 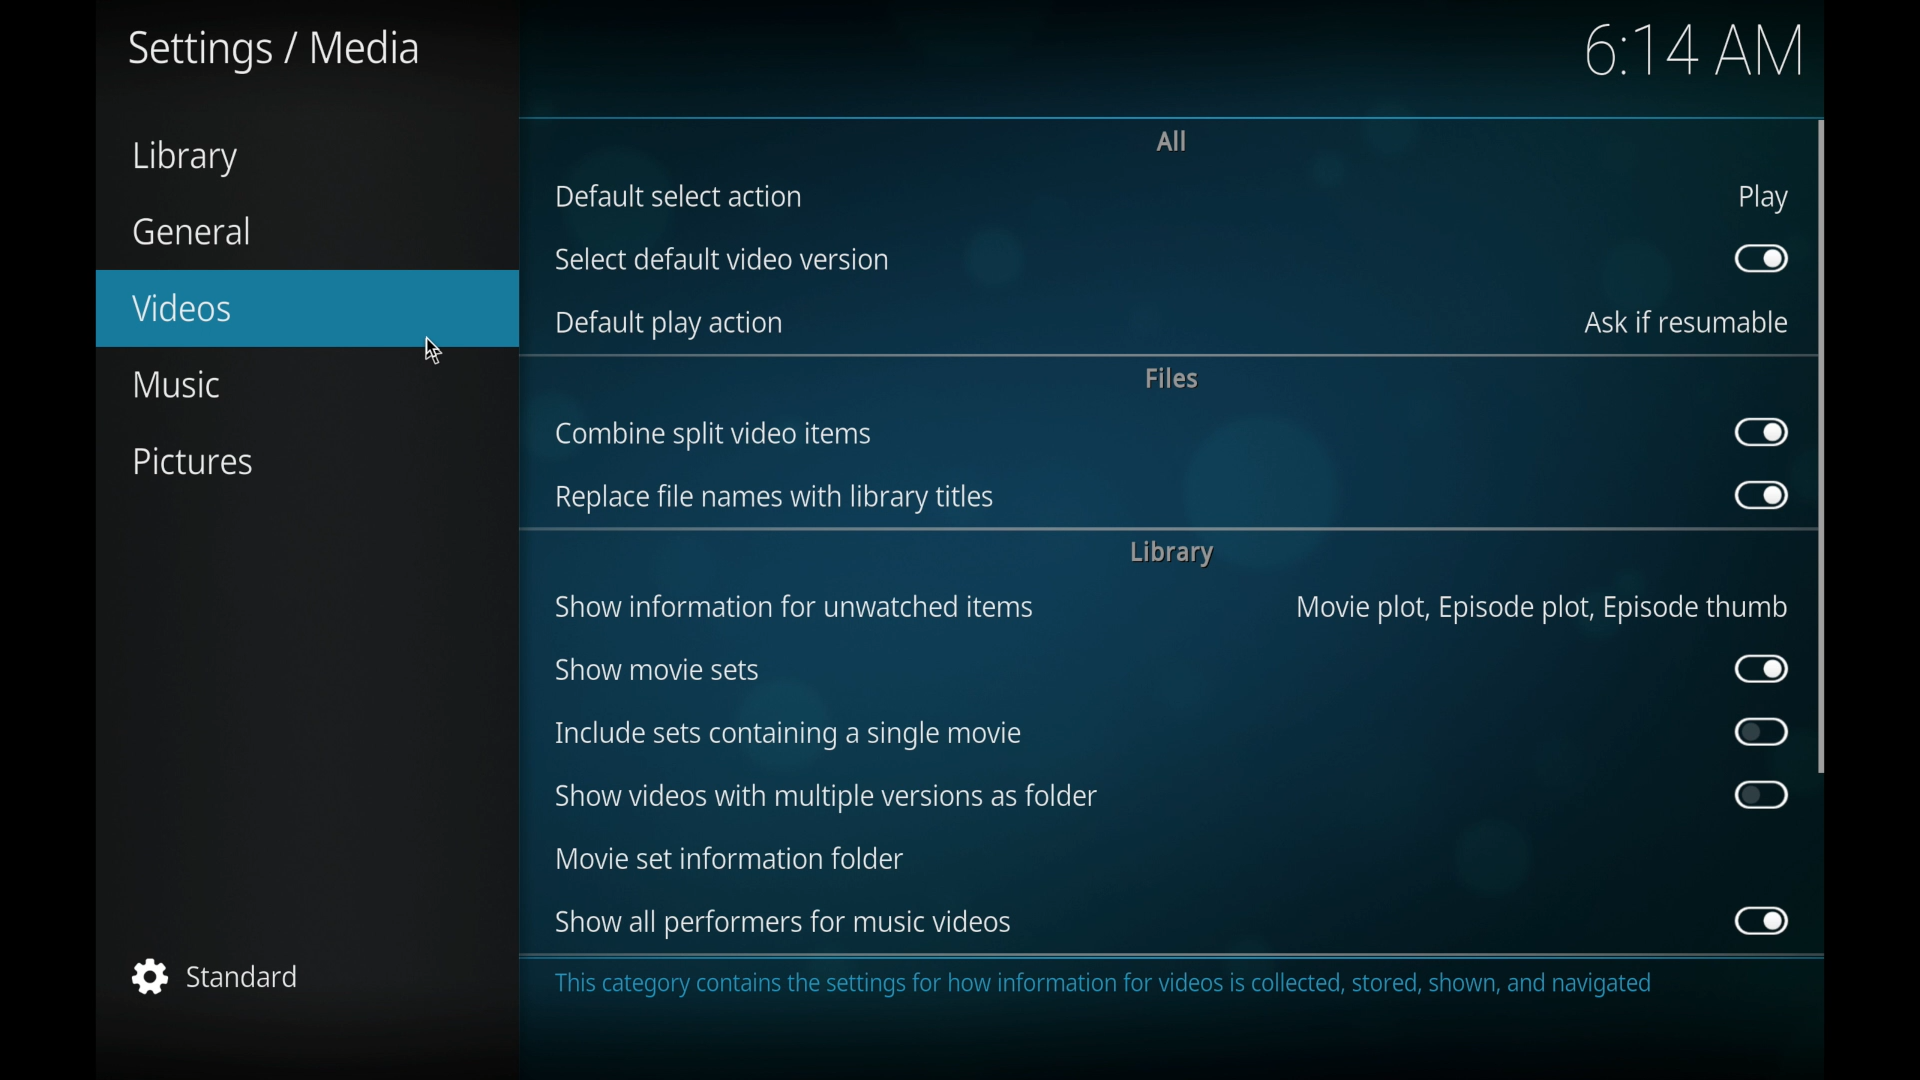 I want to click on toggle button, so click(x=1762, y=669).